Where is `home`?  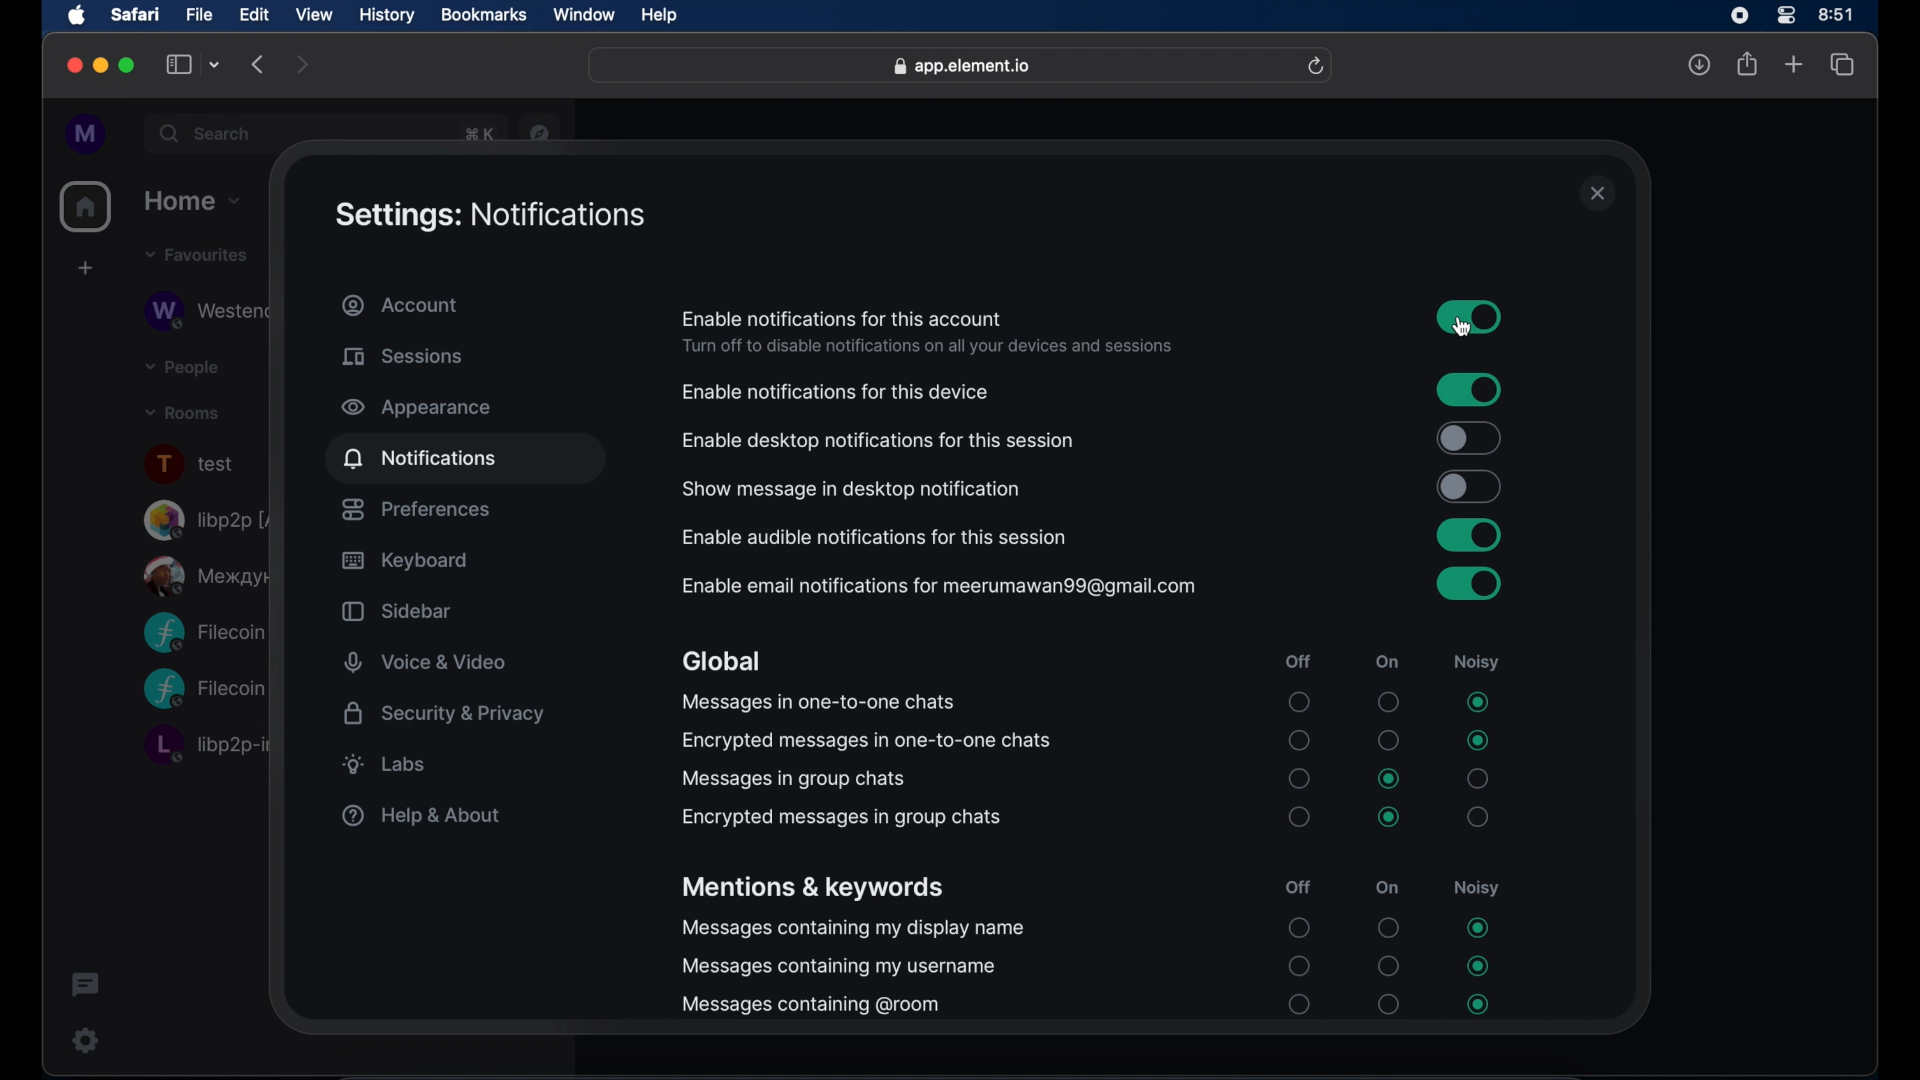
home is located at coordinates (87, 207).